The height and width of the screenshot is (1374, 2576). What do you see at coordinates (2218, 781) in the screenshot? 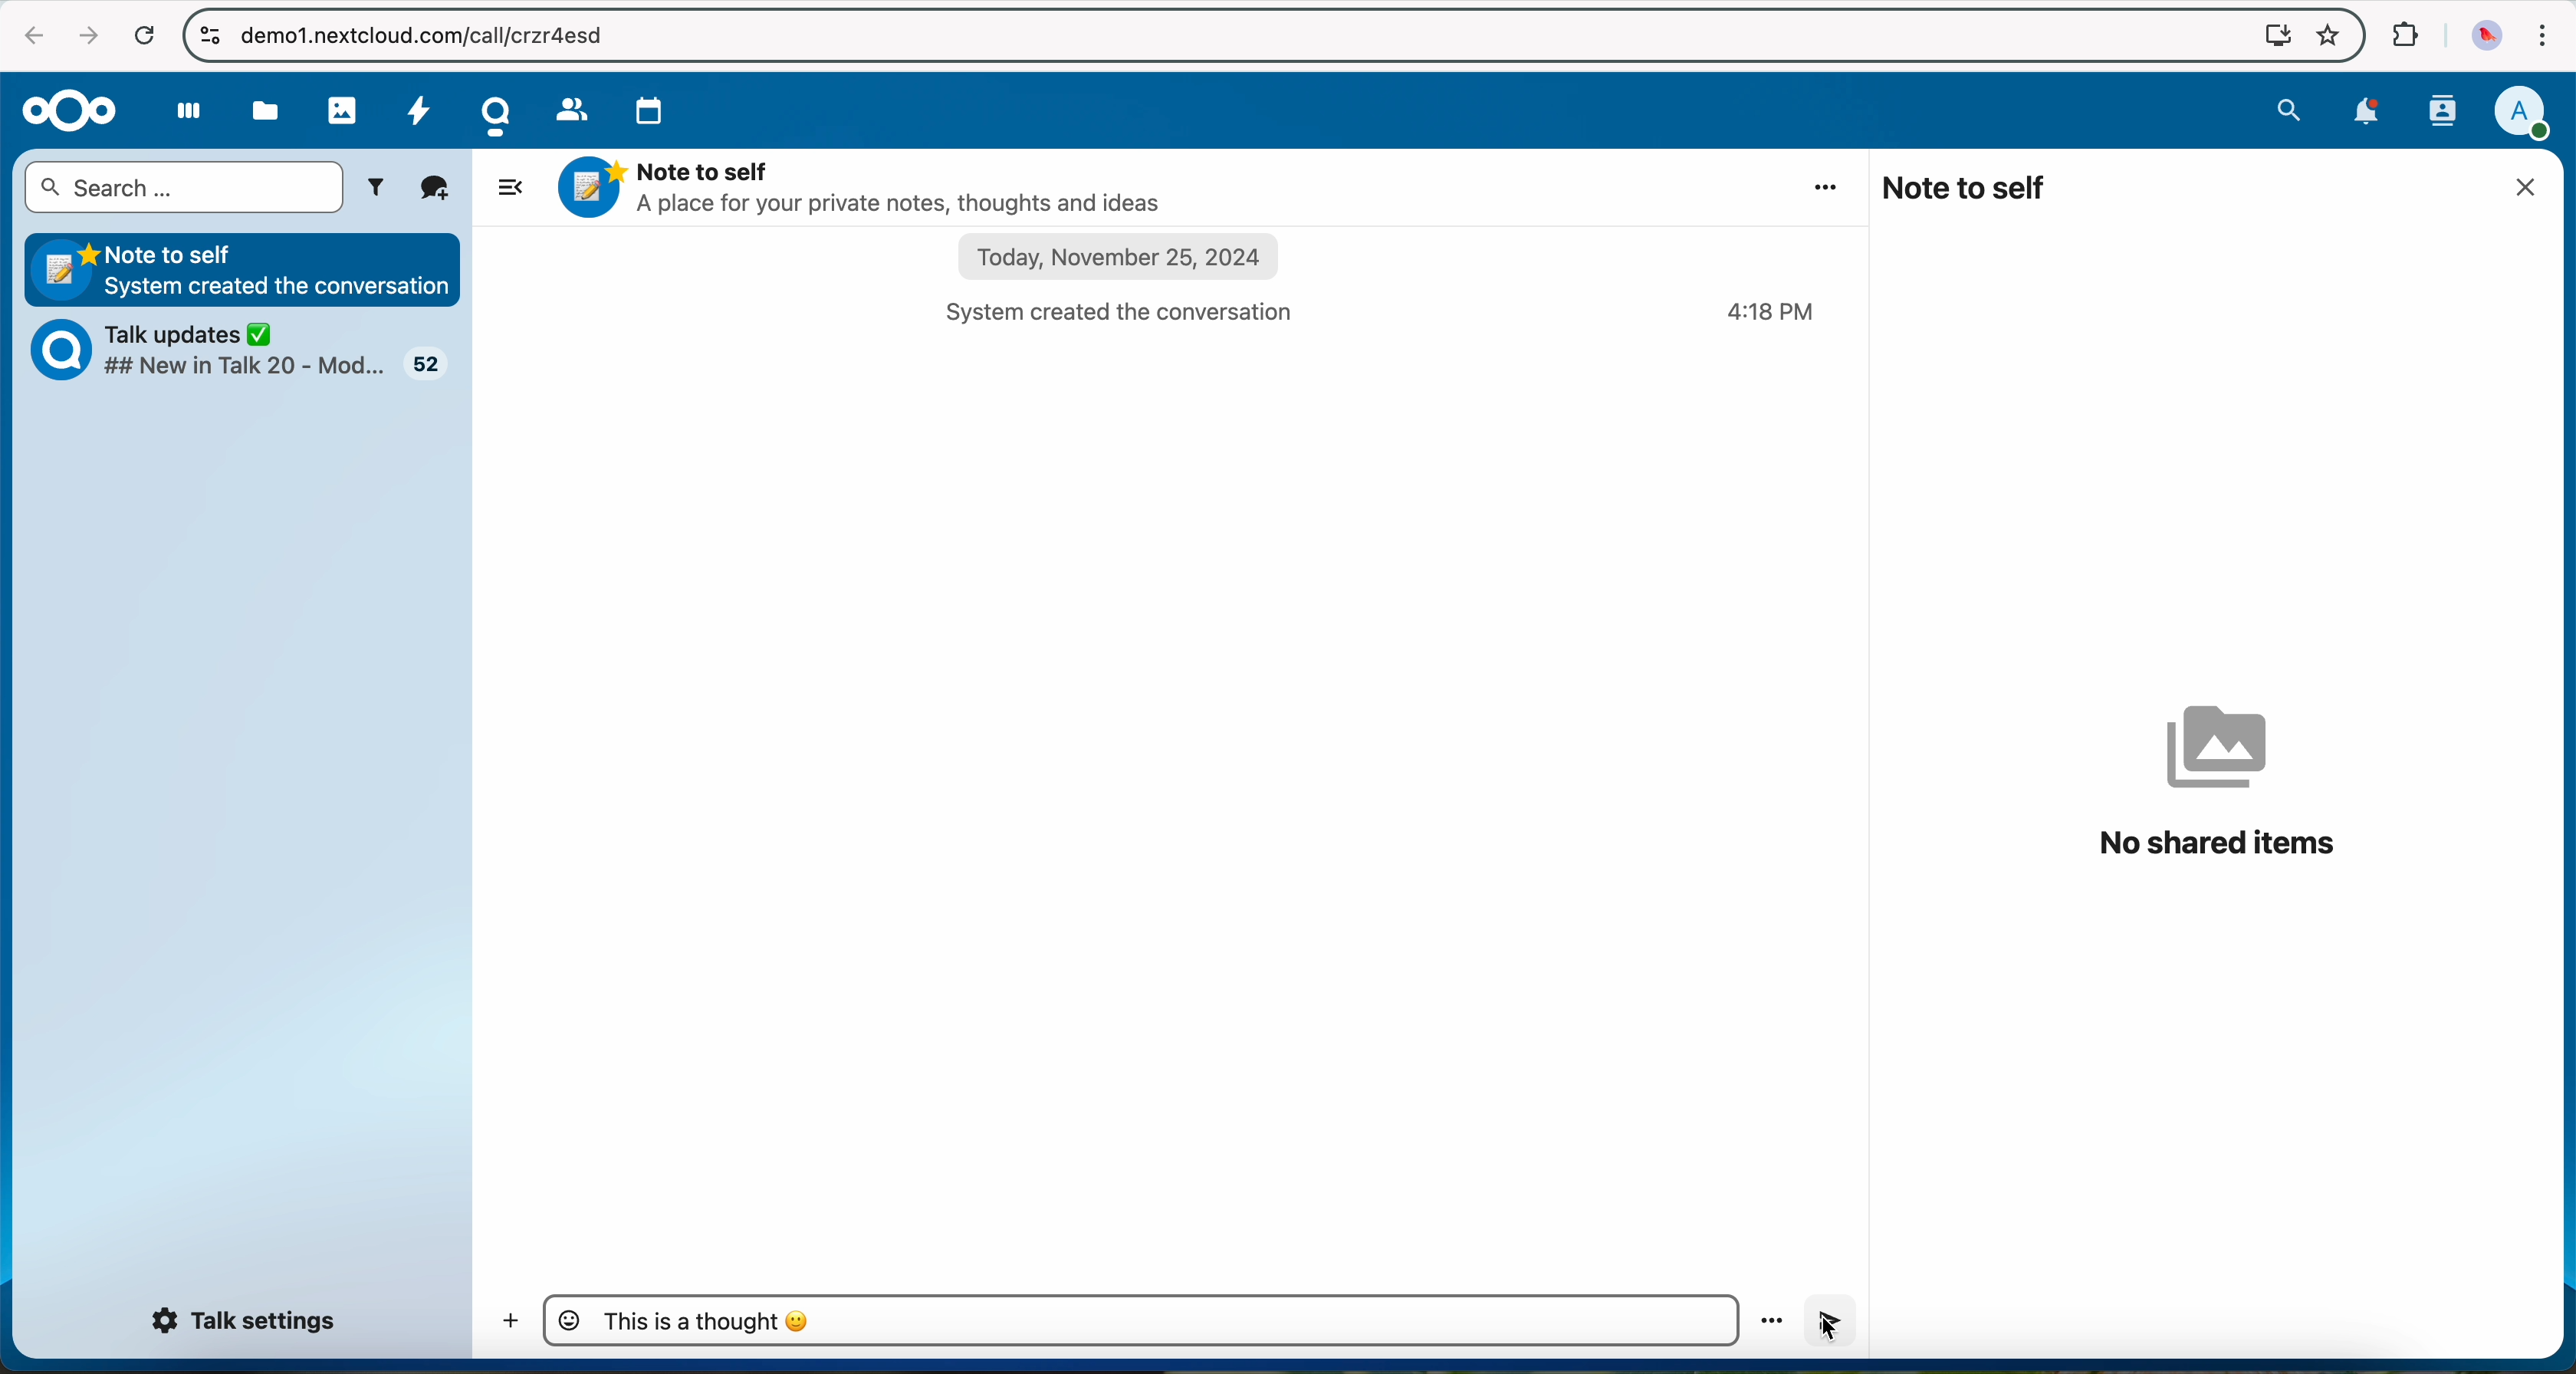
I see `no shared items` at bounding box center [2218, 781].